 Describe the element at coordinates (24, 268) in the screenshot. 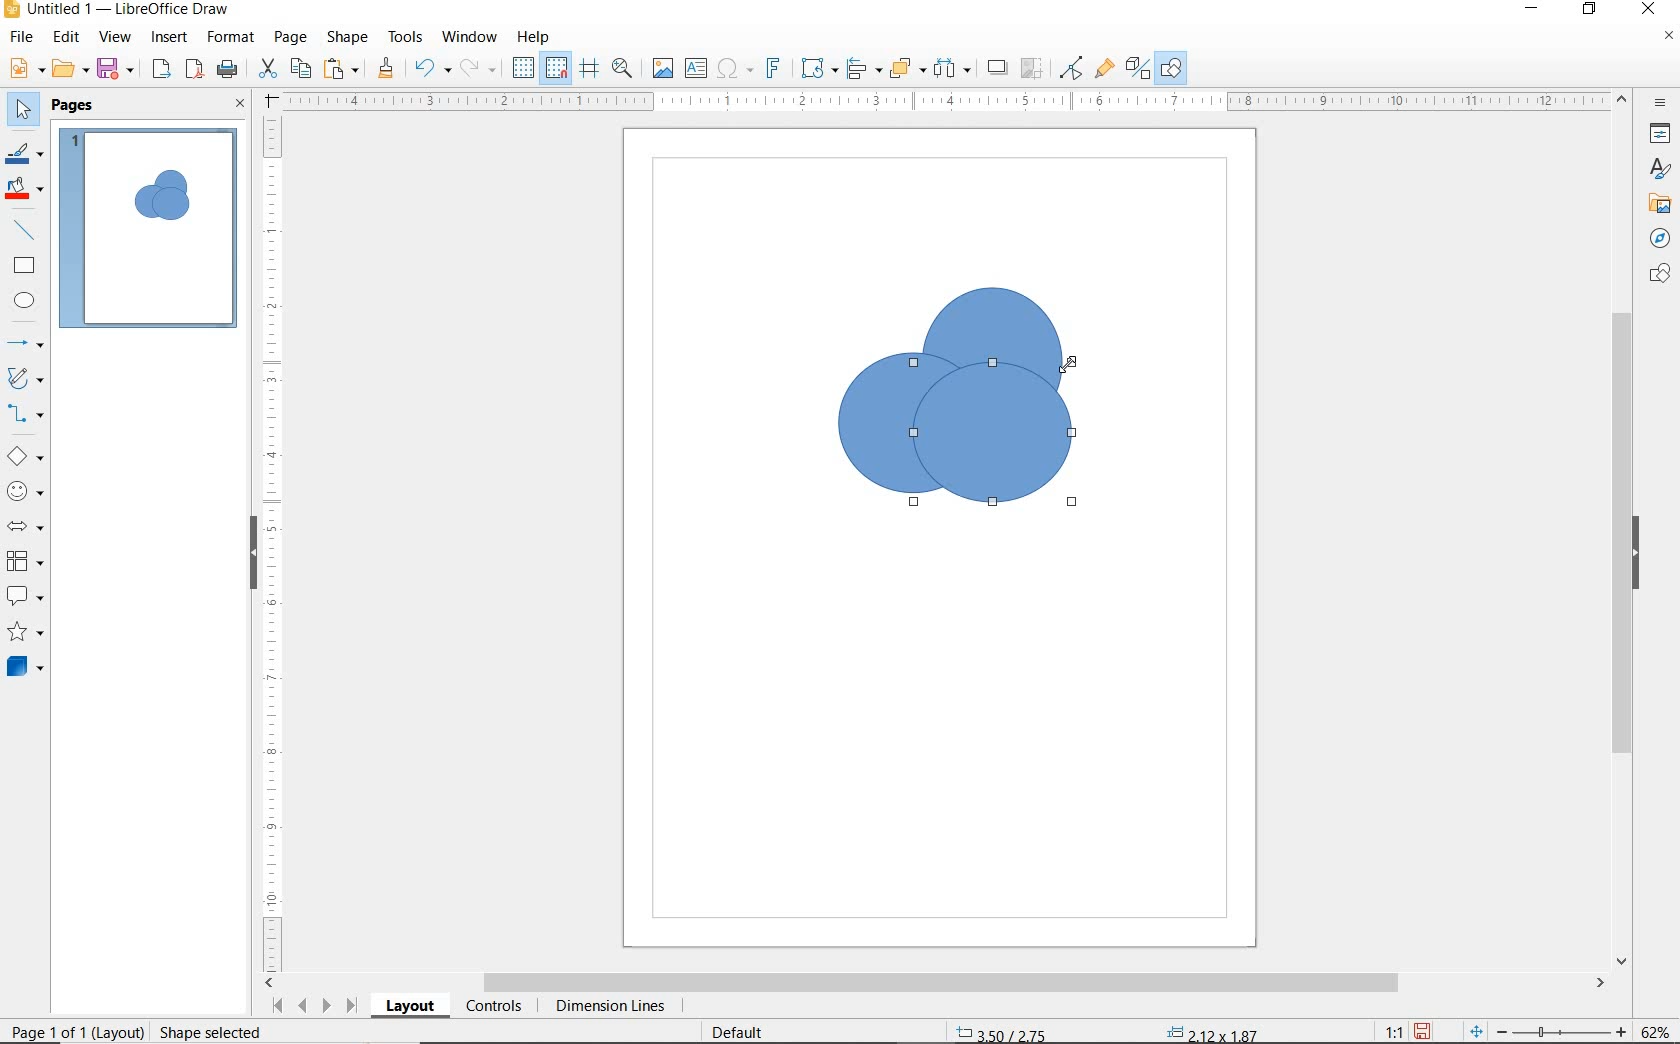

I see `RECTANGLE` at that location.